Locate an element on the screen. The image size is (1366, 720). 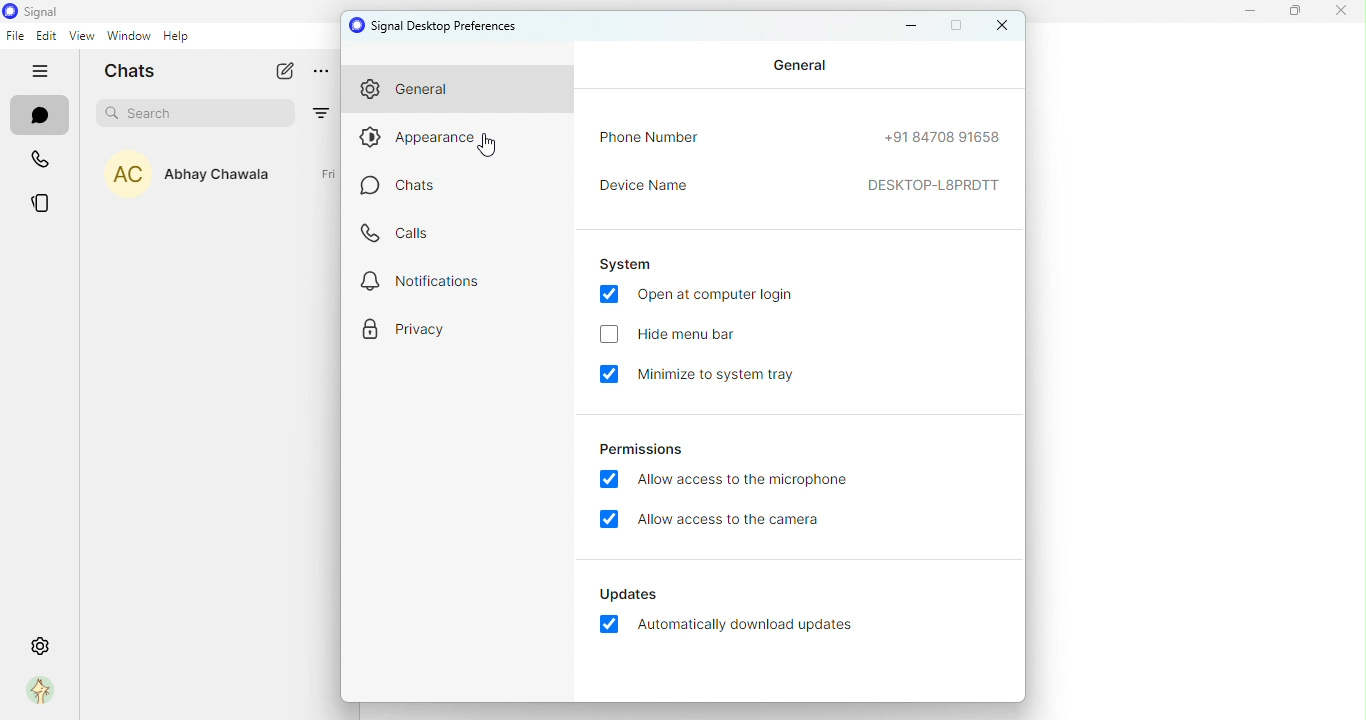
general is located at coordinates (448, 92).